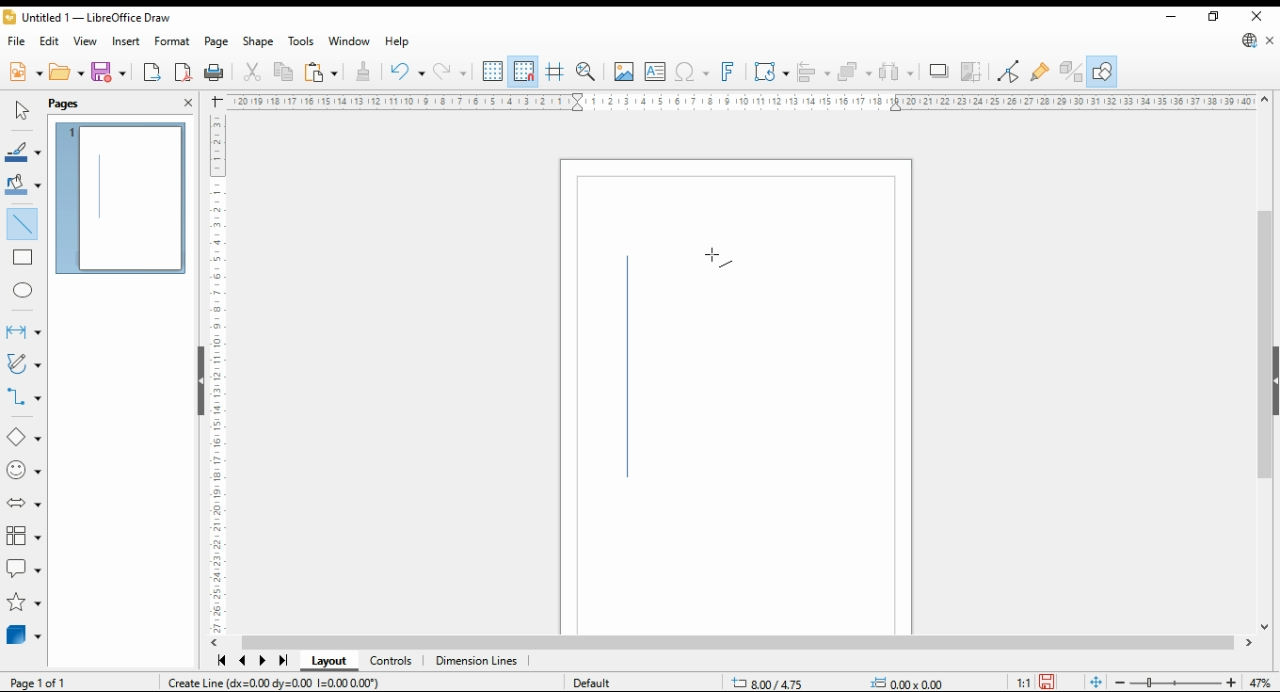 The height and width of the screenshot is (692, 1280). I want to click on undo, so click(452, 72).